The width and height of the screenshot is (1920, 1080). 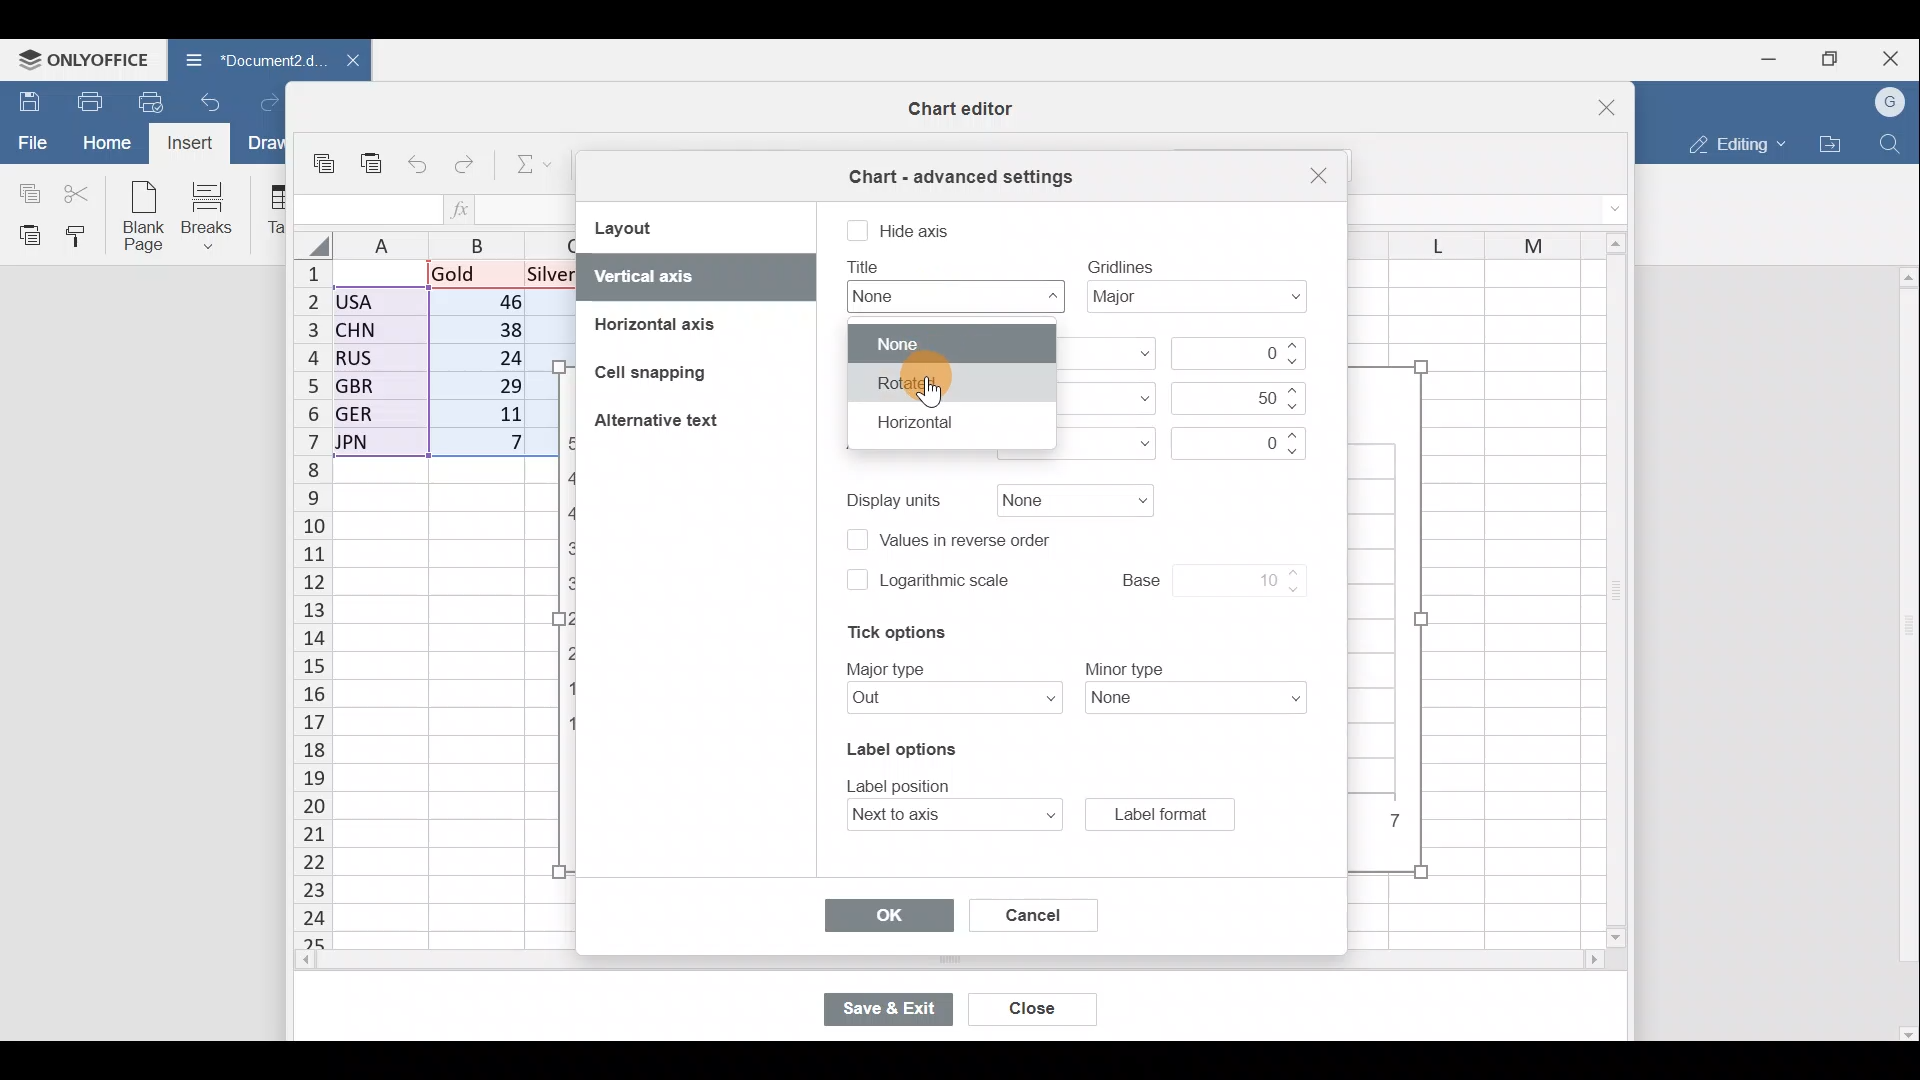 I want to click on text, so click(x=867, y=267).